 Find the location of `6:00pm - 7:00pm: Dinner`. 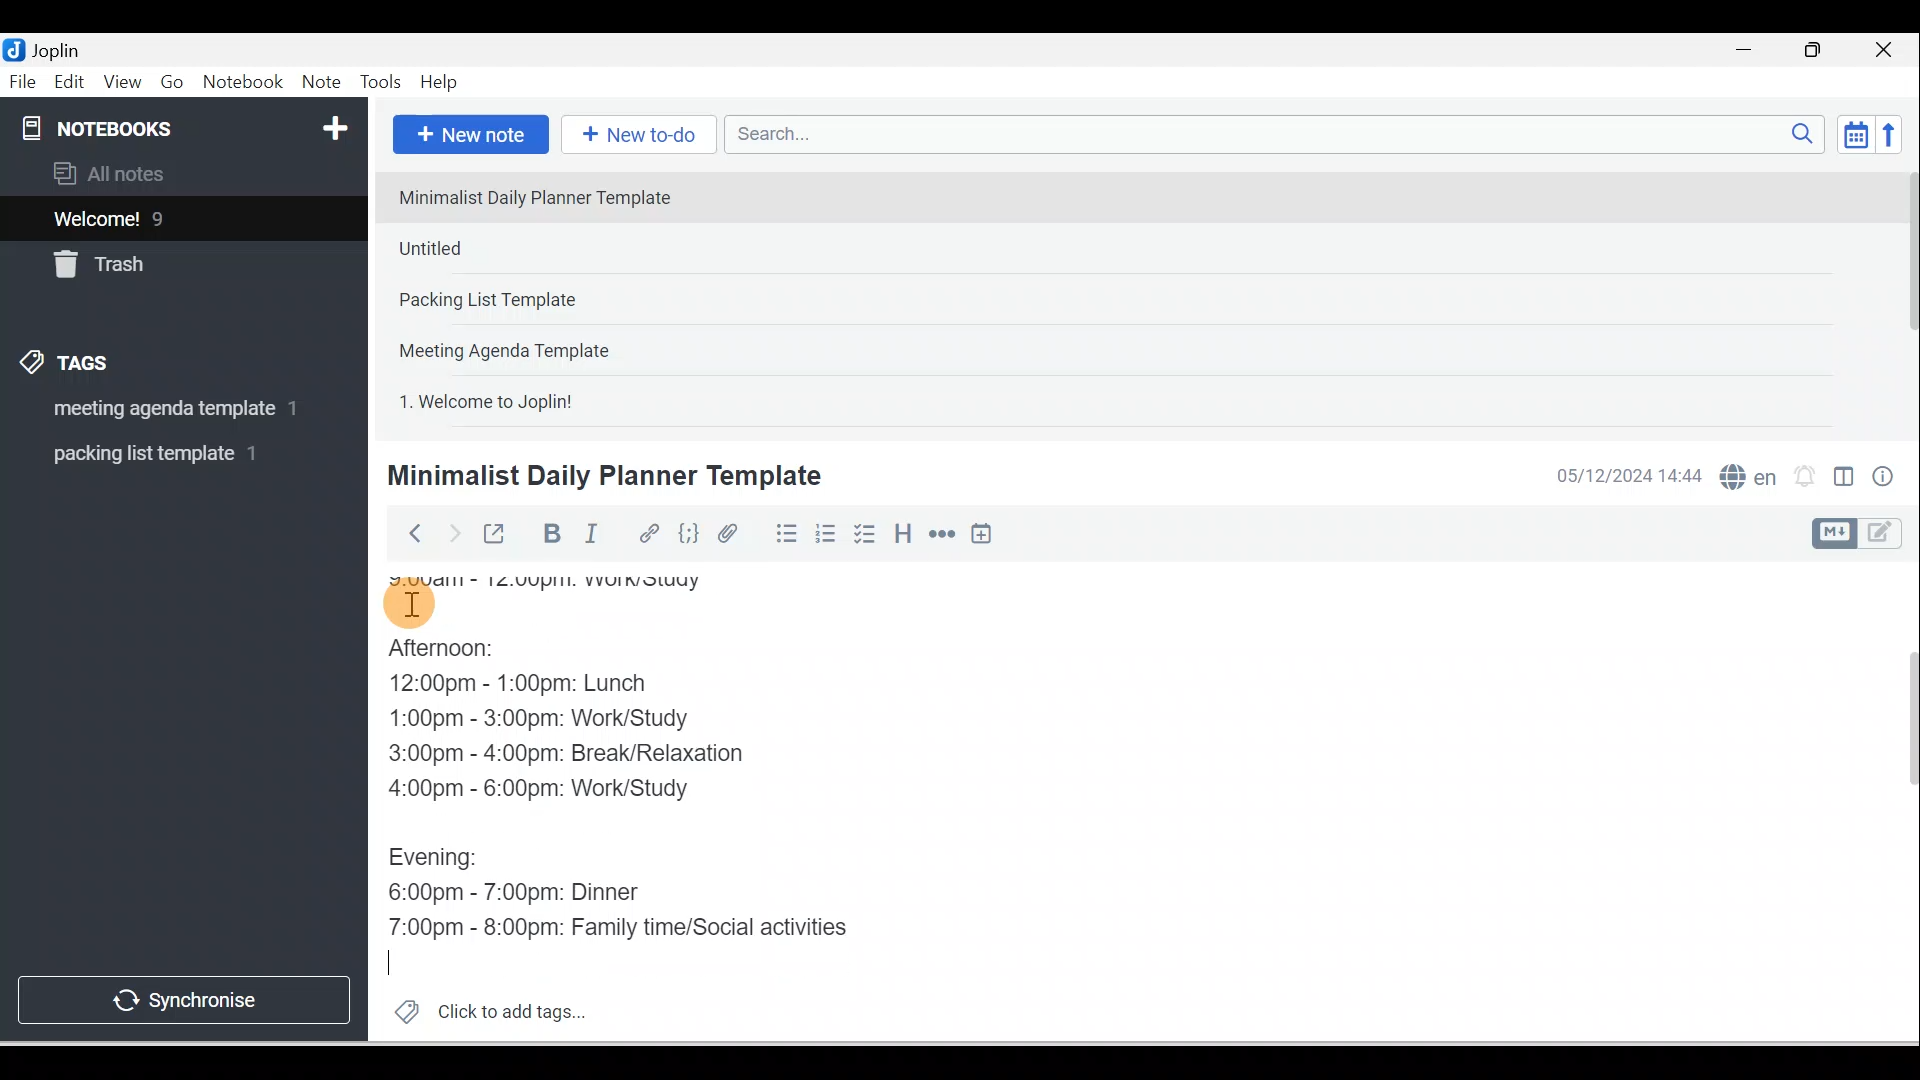

6:00pm - 7:00pm: Dinner is located at coordinates (529, 892).